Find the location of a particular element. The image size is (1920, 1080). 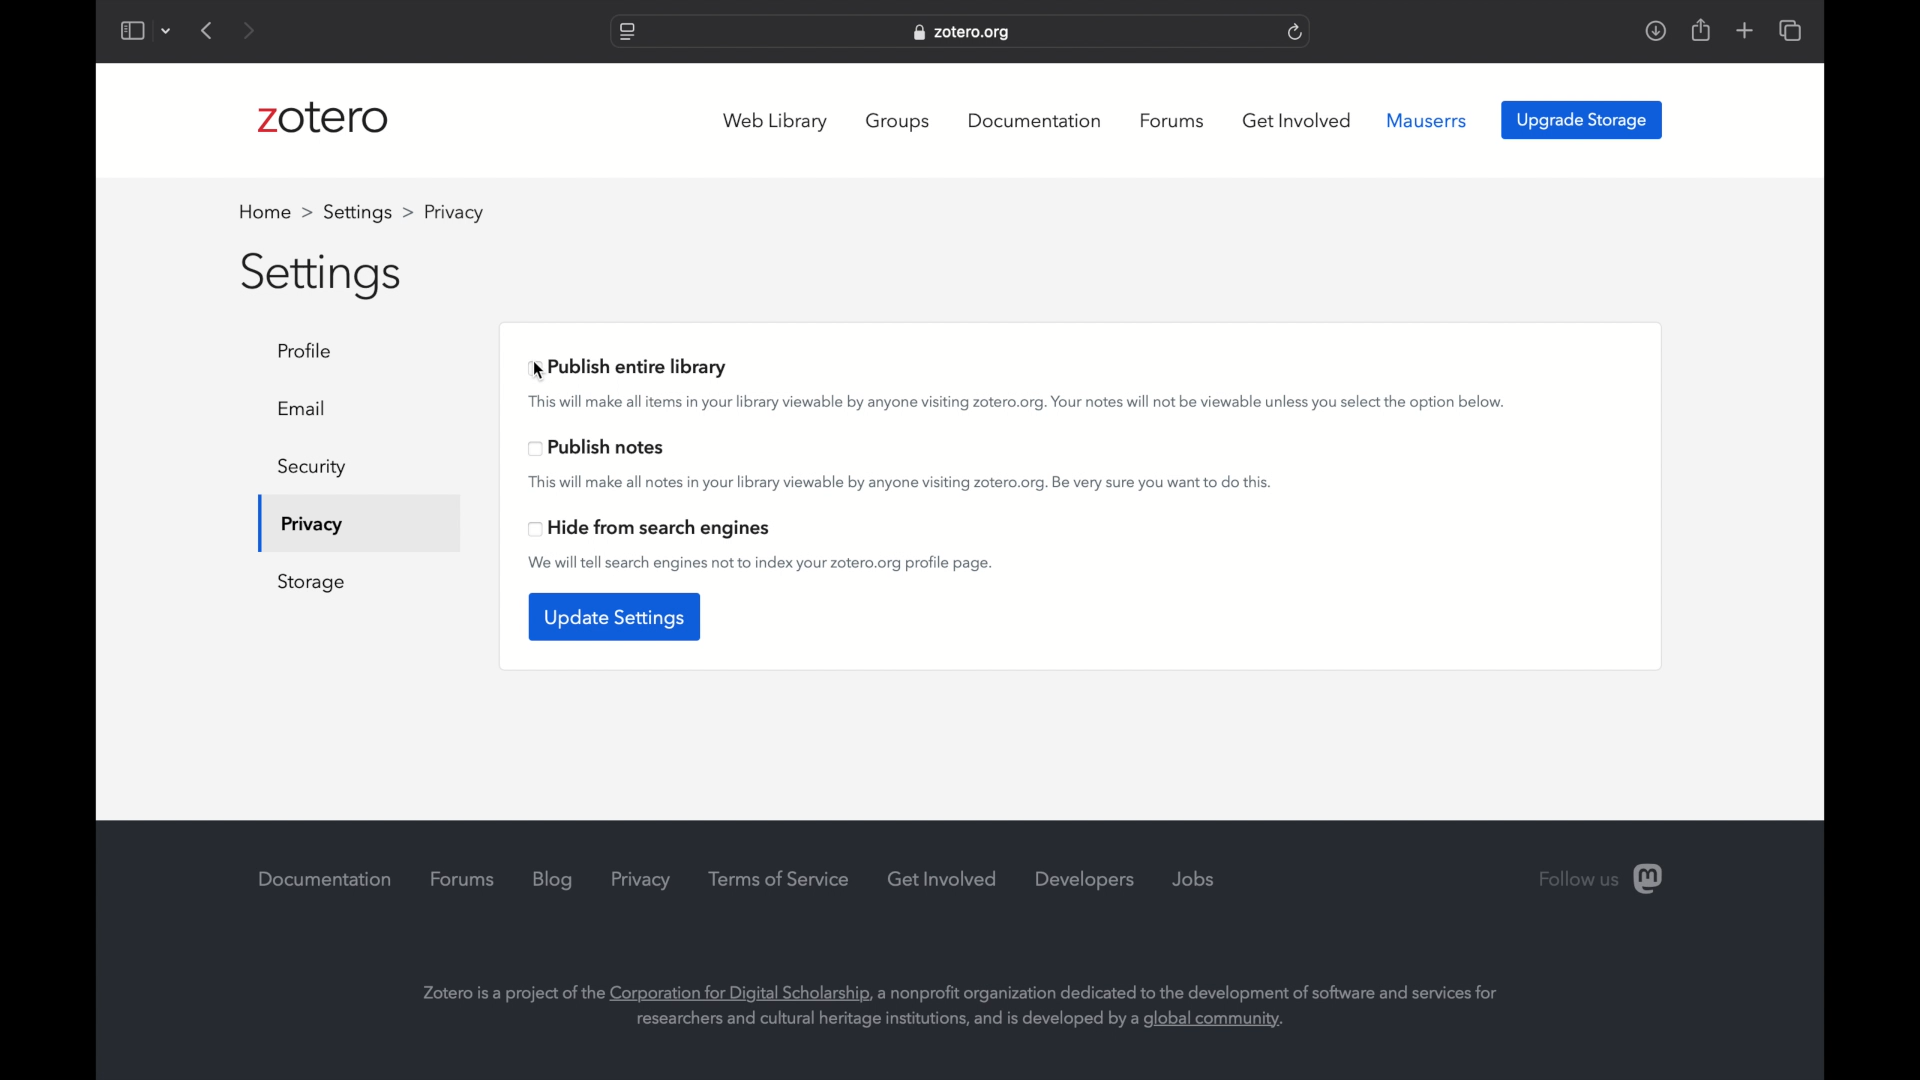

forums is located at coordinates (1175, 121).